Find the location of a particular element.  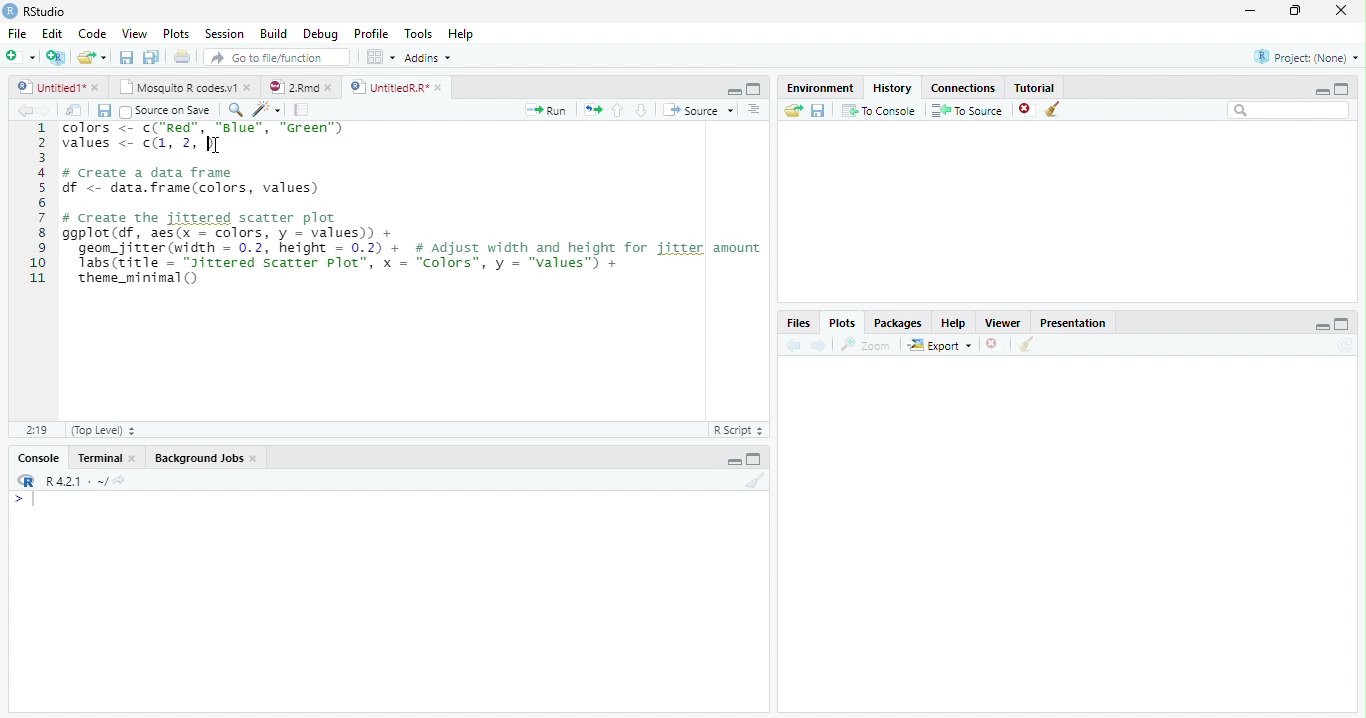

View is located at coordinates (134, 33).